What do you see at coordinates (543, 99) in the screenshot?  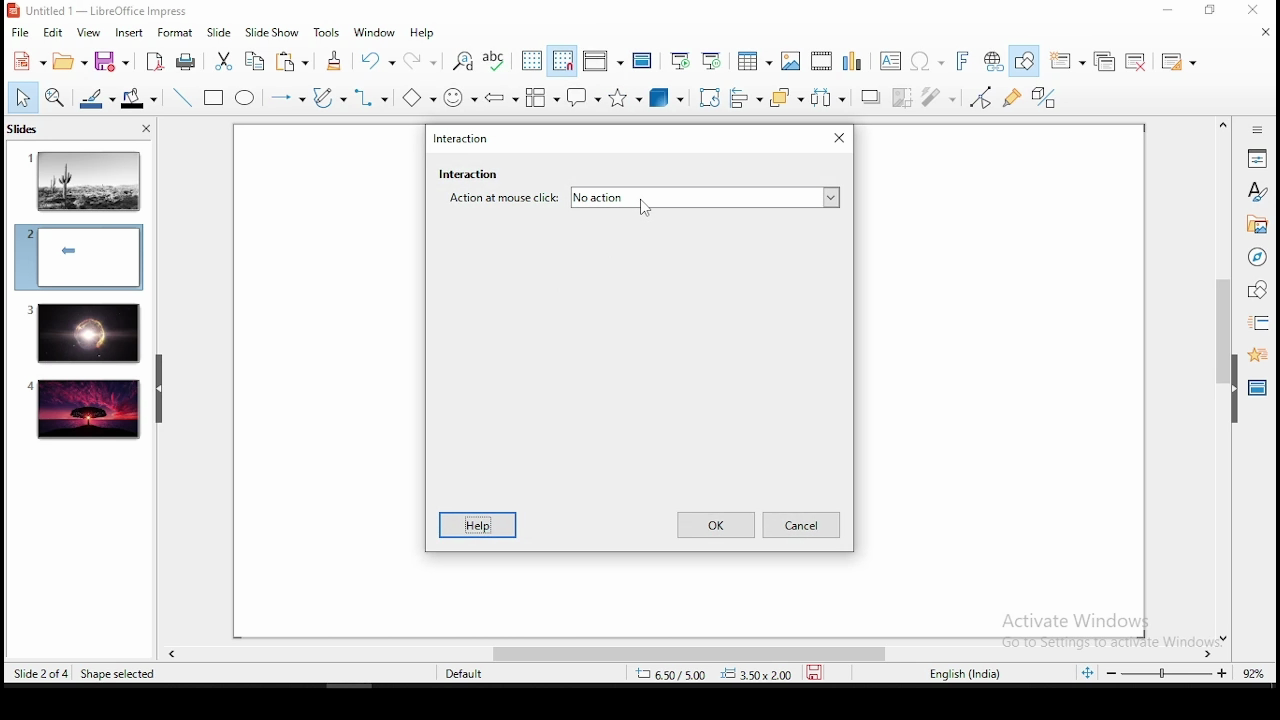 I see `flowchart` at bounding box center [543, 99].